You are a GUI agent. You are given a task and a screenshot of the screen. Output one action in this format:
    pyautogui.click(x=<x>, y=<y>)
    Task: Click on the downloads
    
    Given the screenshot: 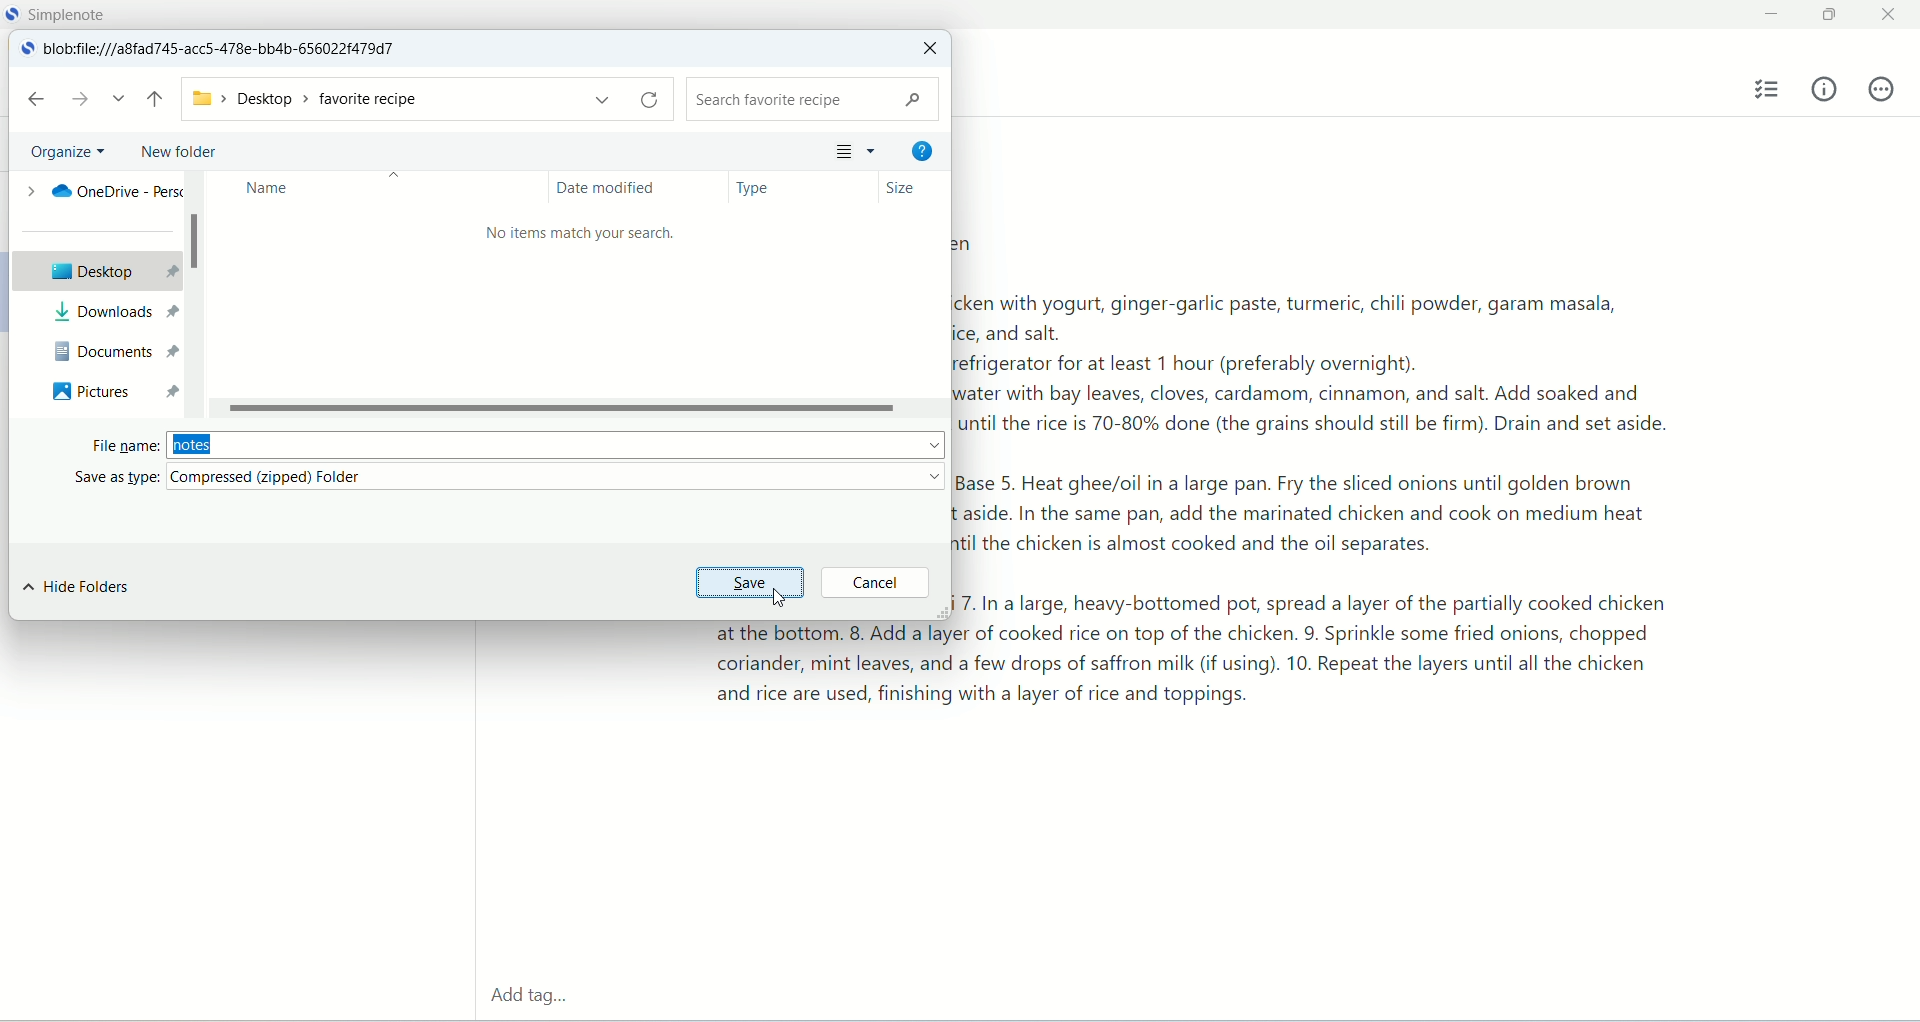 What is the action you would take?
    pyautogui.click(x=111, y=311)
    